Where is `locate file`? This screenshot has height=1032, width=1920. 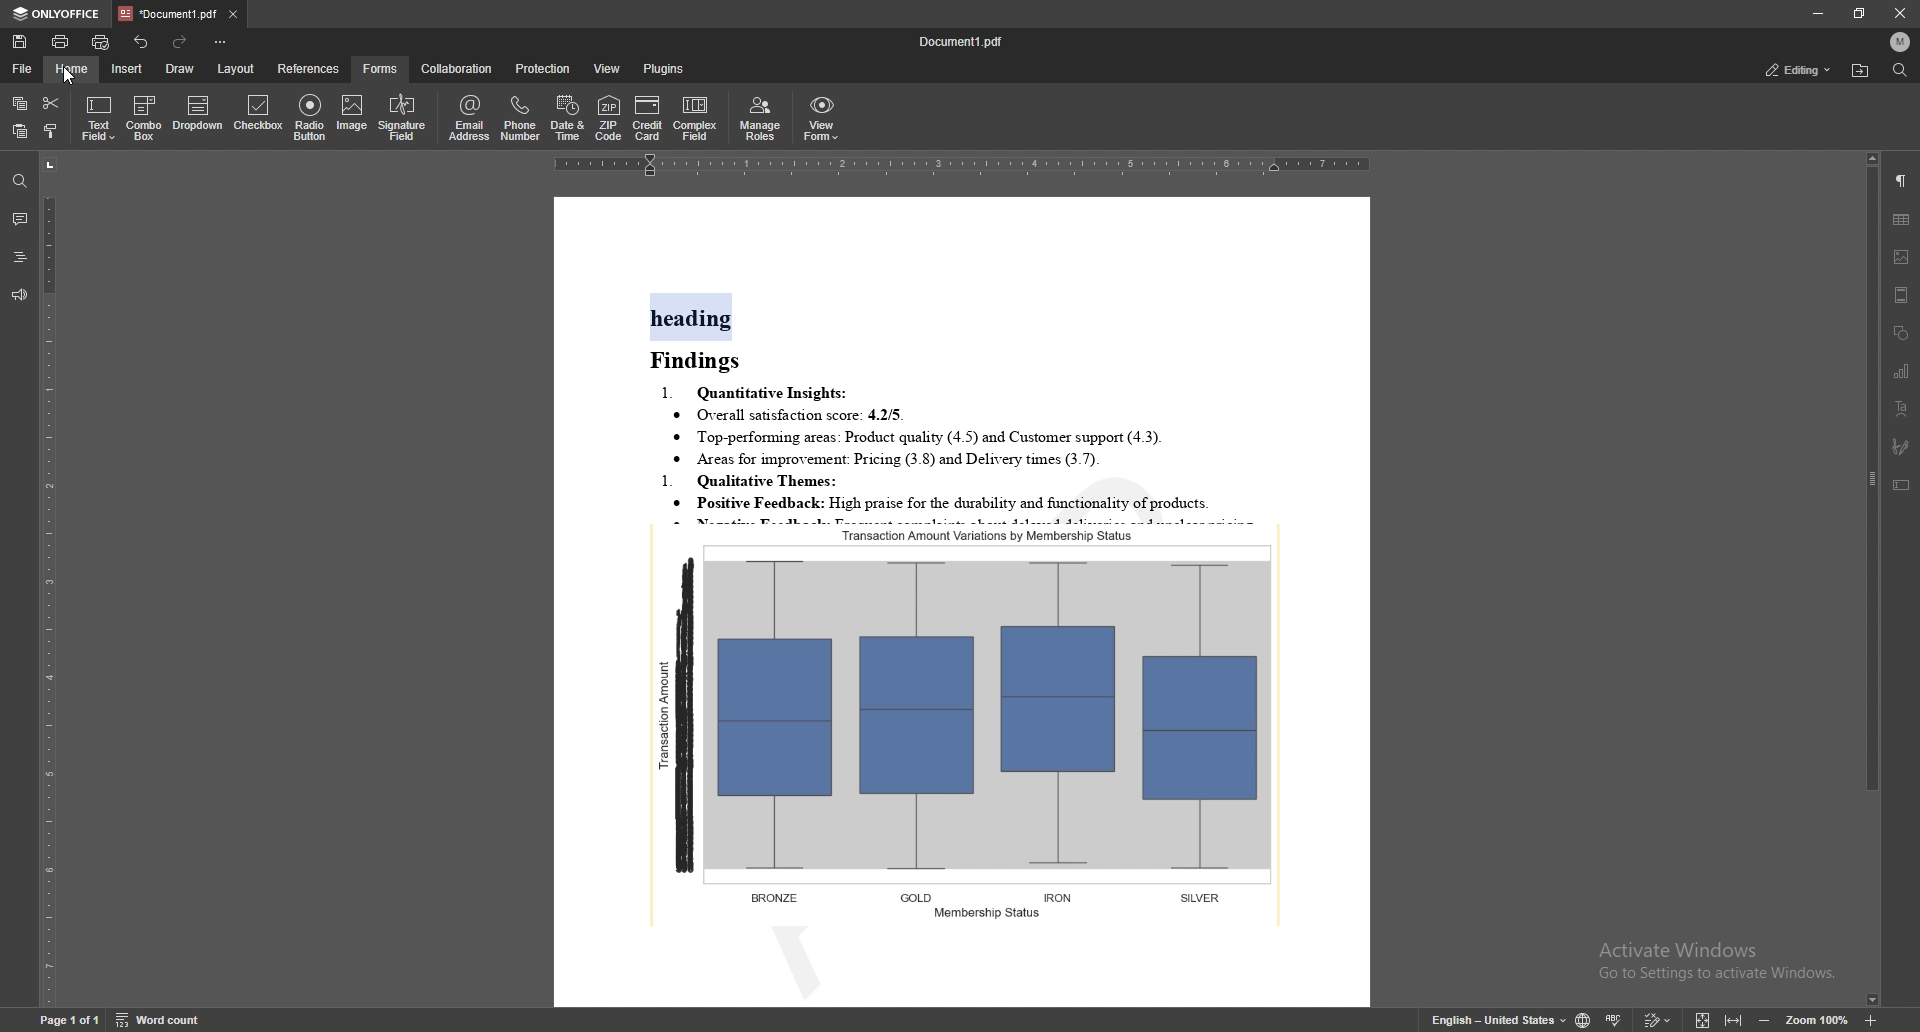 locate file is located at coordinates (1860, 72).